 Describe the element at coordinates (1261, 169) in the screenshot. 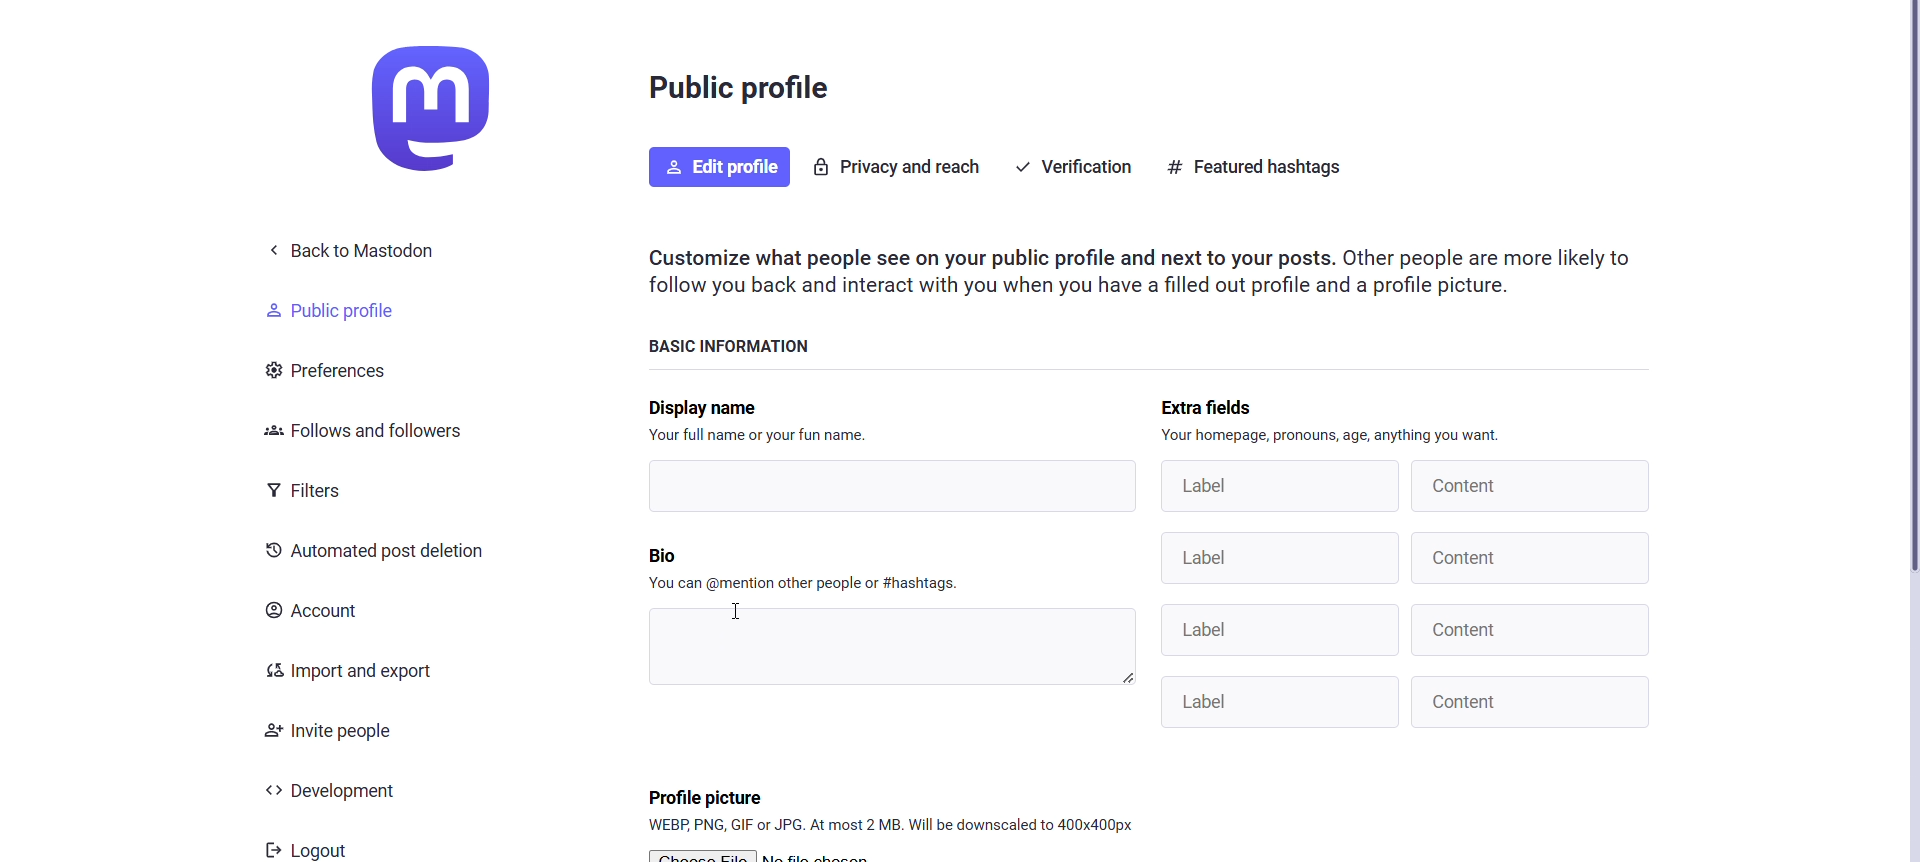

I see `Featured hashtags` at that location.